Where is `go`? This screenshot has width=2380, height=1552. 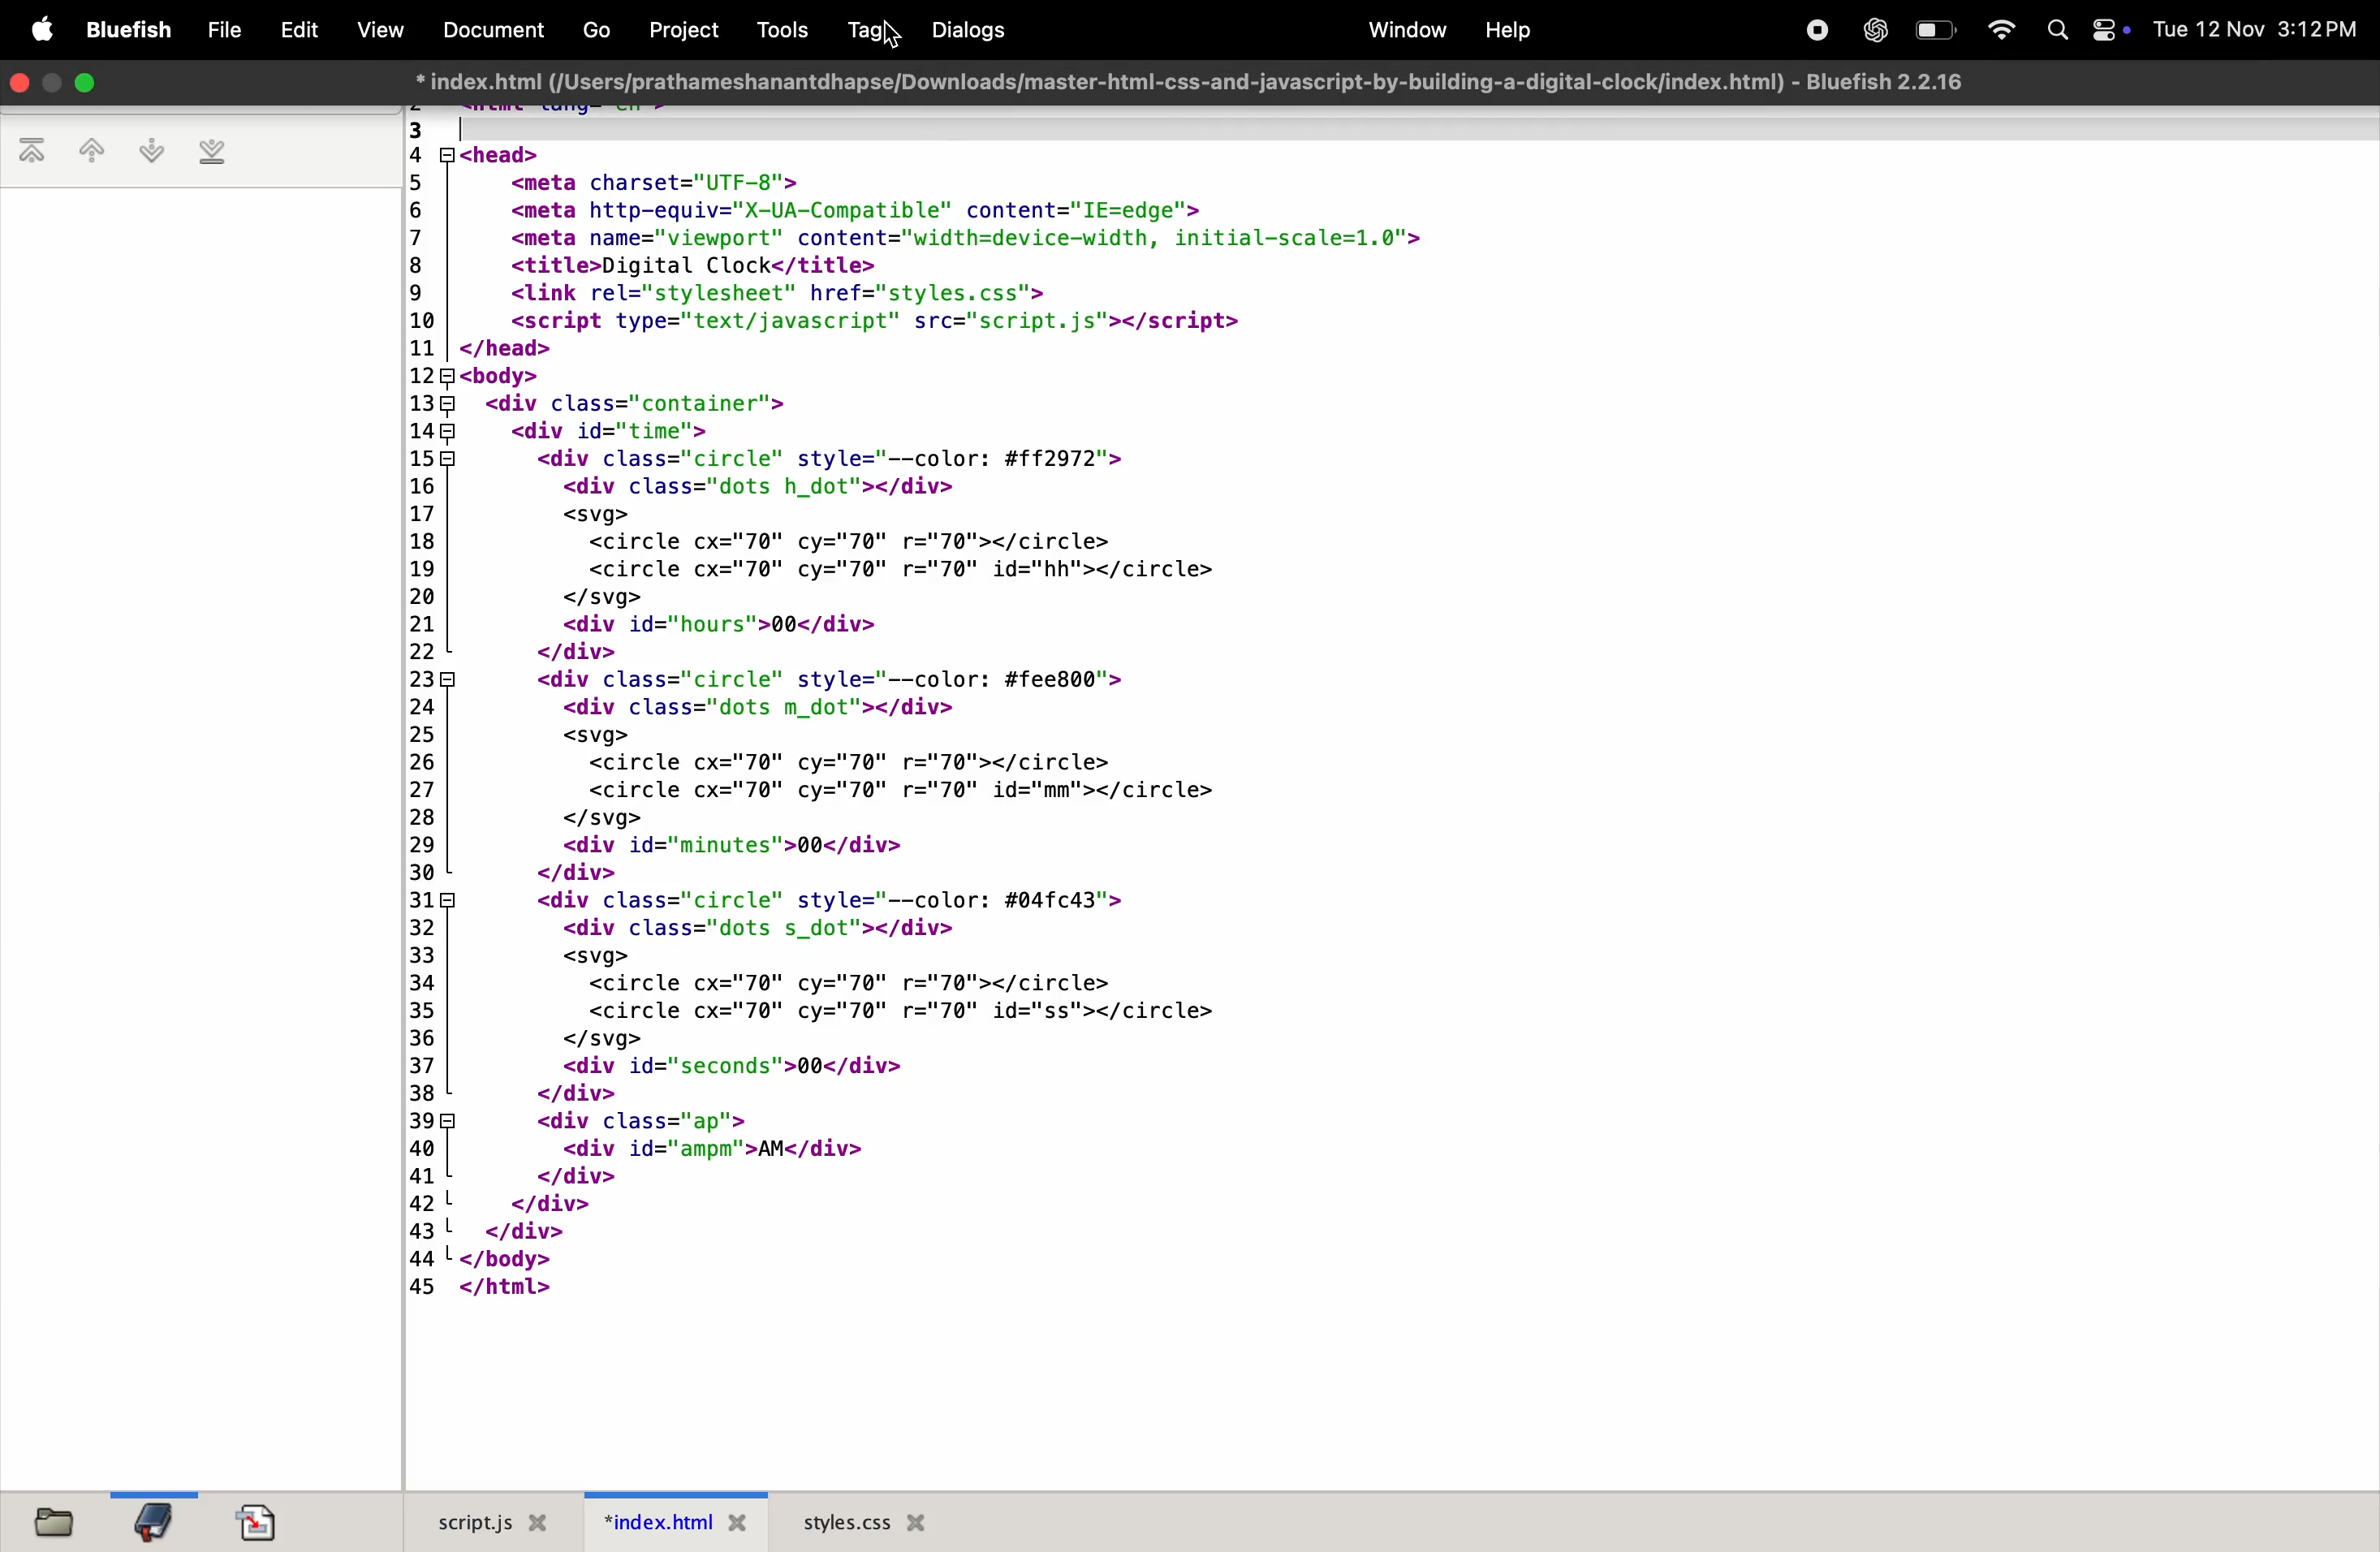 go is located at coordinates (593, 32).